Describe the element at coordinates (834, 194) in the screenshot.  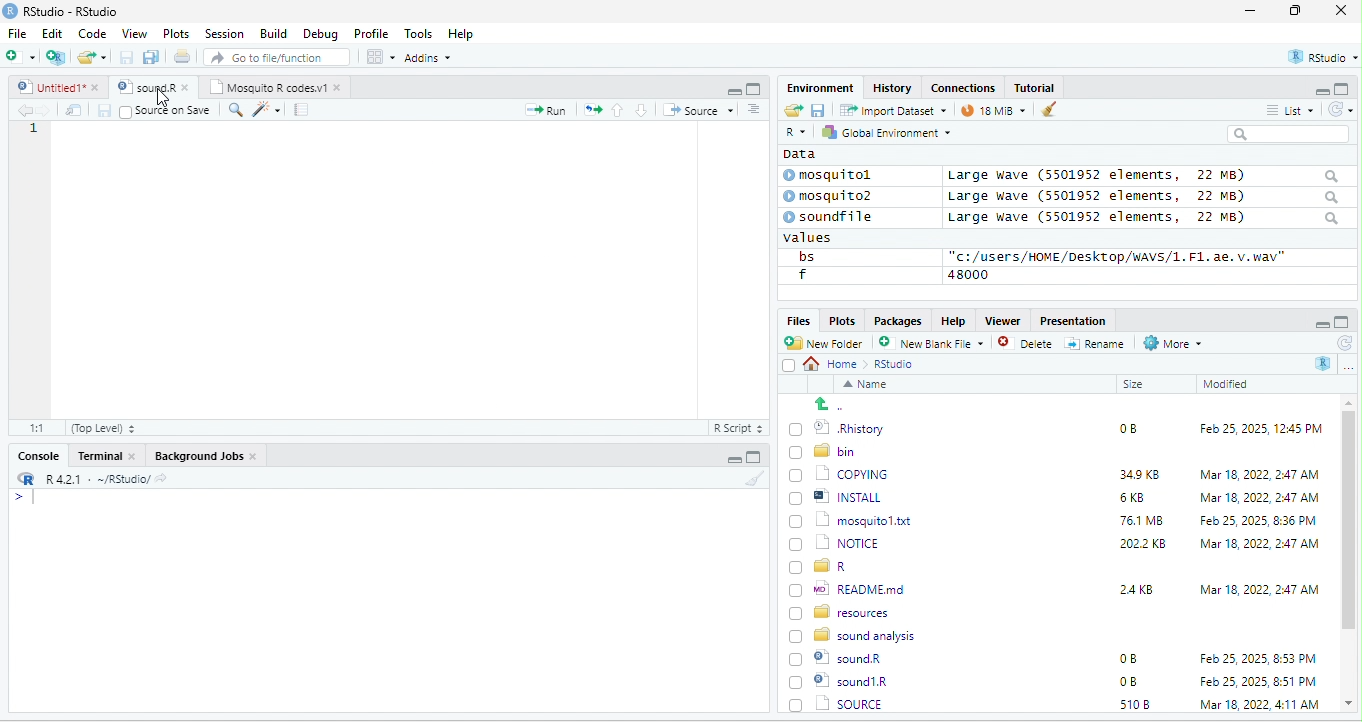
I see `© mosquito?` at that location.